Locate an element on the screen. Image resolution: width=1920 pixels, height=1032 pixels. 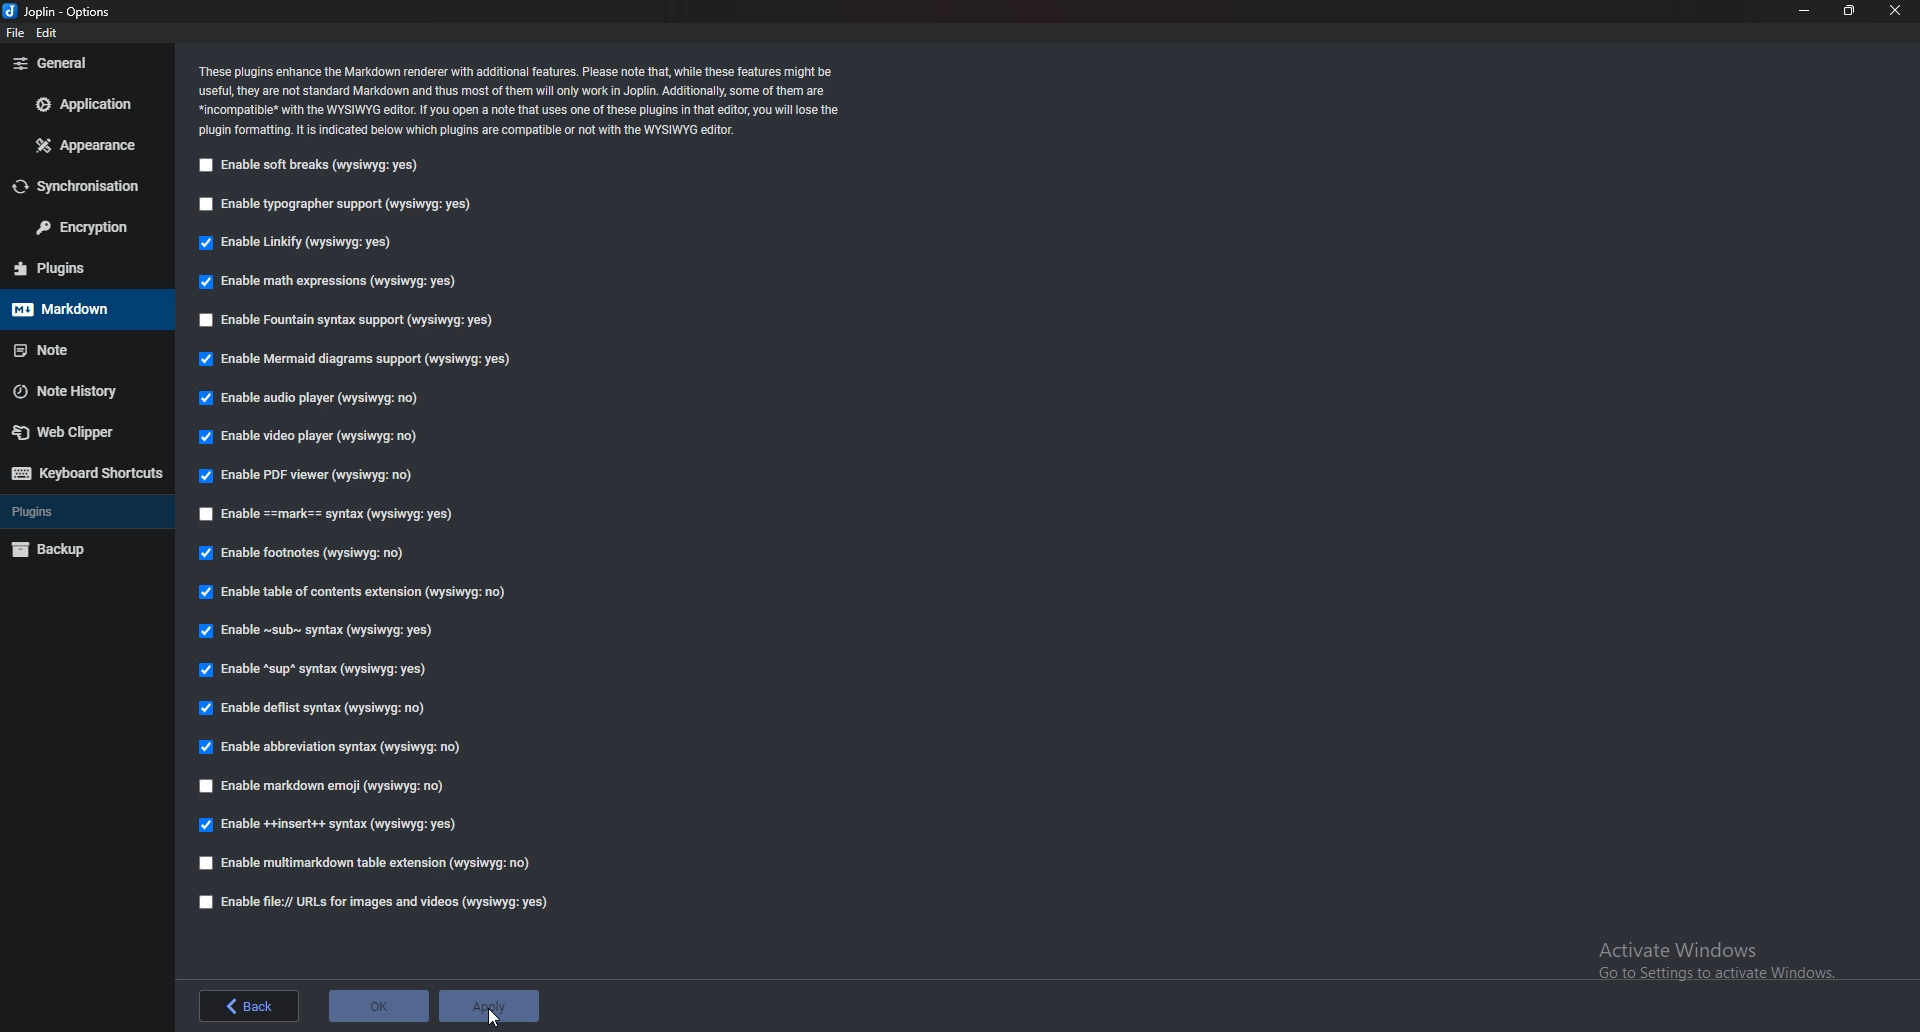
Enable video player is located at coordinates (309, 436).